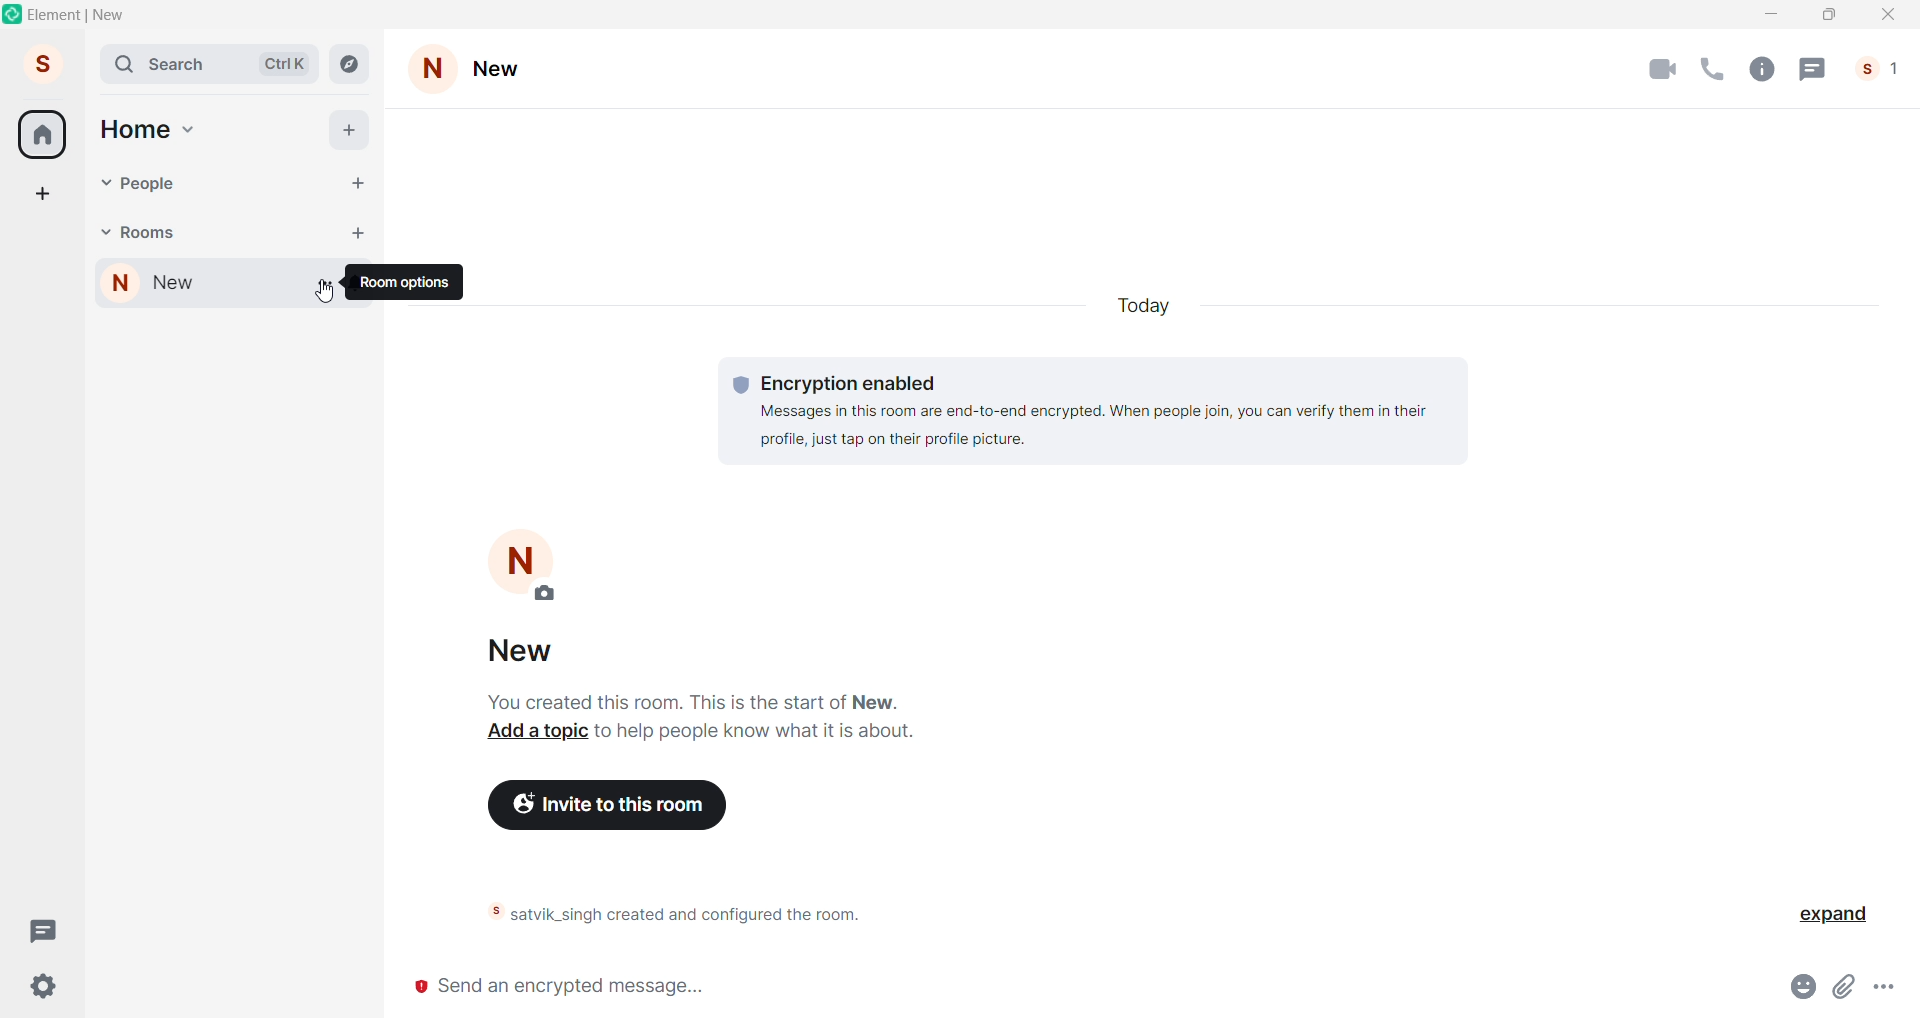 The image size is (1920, 1018). I want to click on Home, so click(135, 127).